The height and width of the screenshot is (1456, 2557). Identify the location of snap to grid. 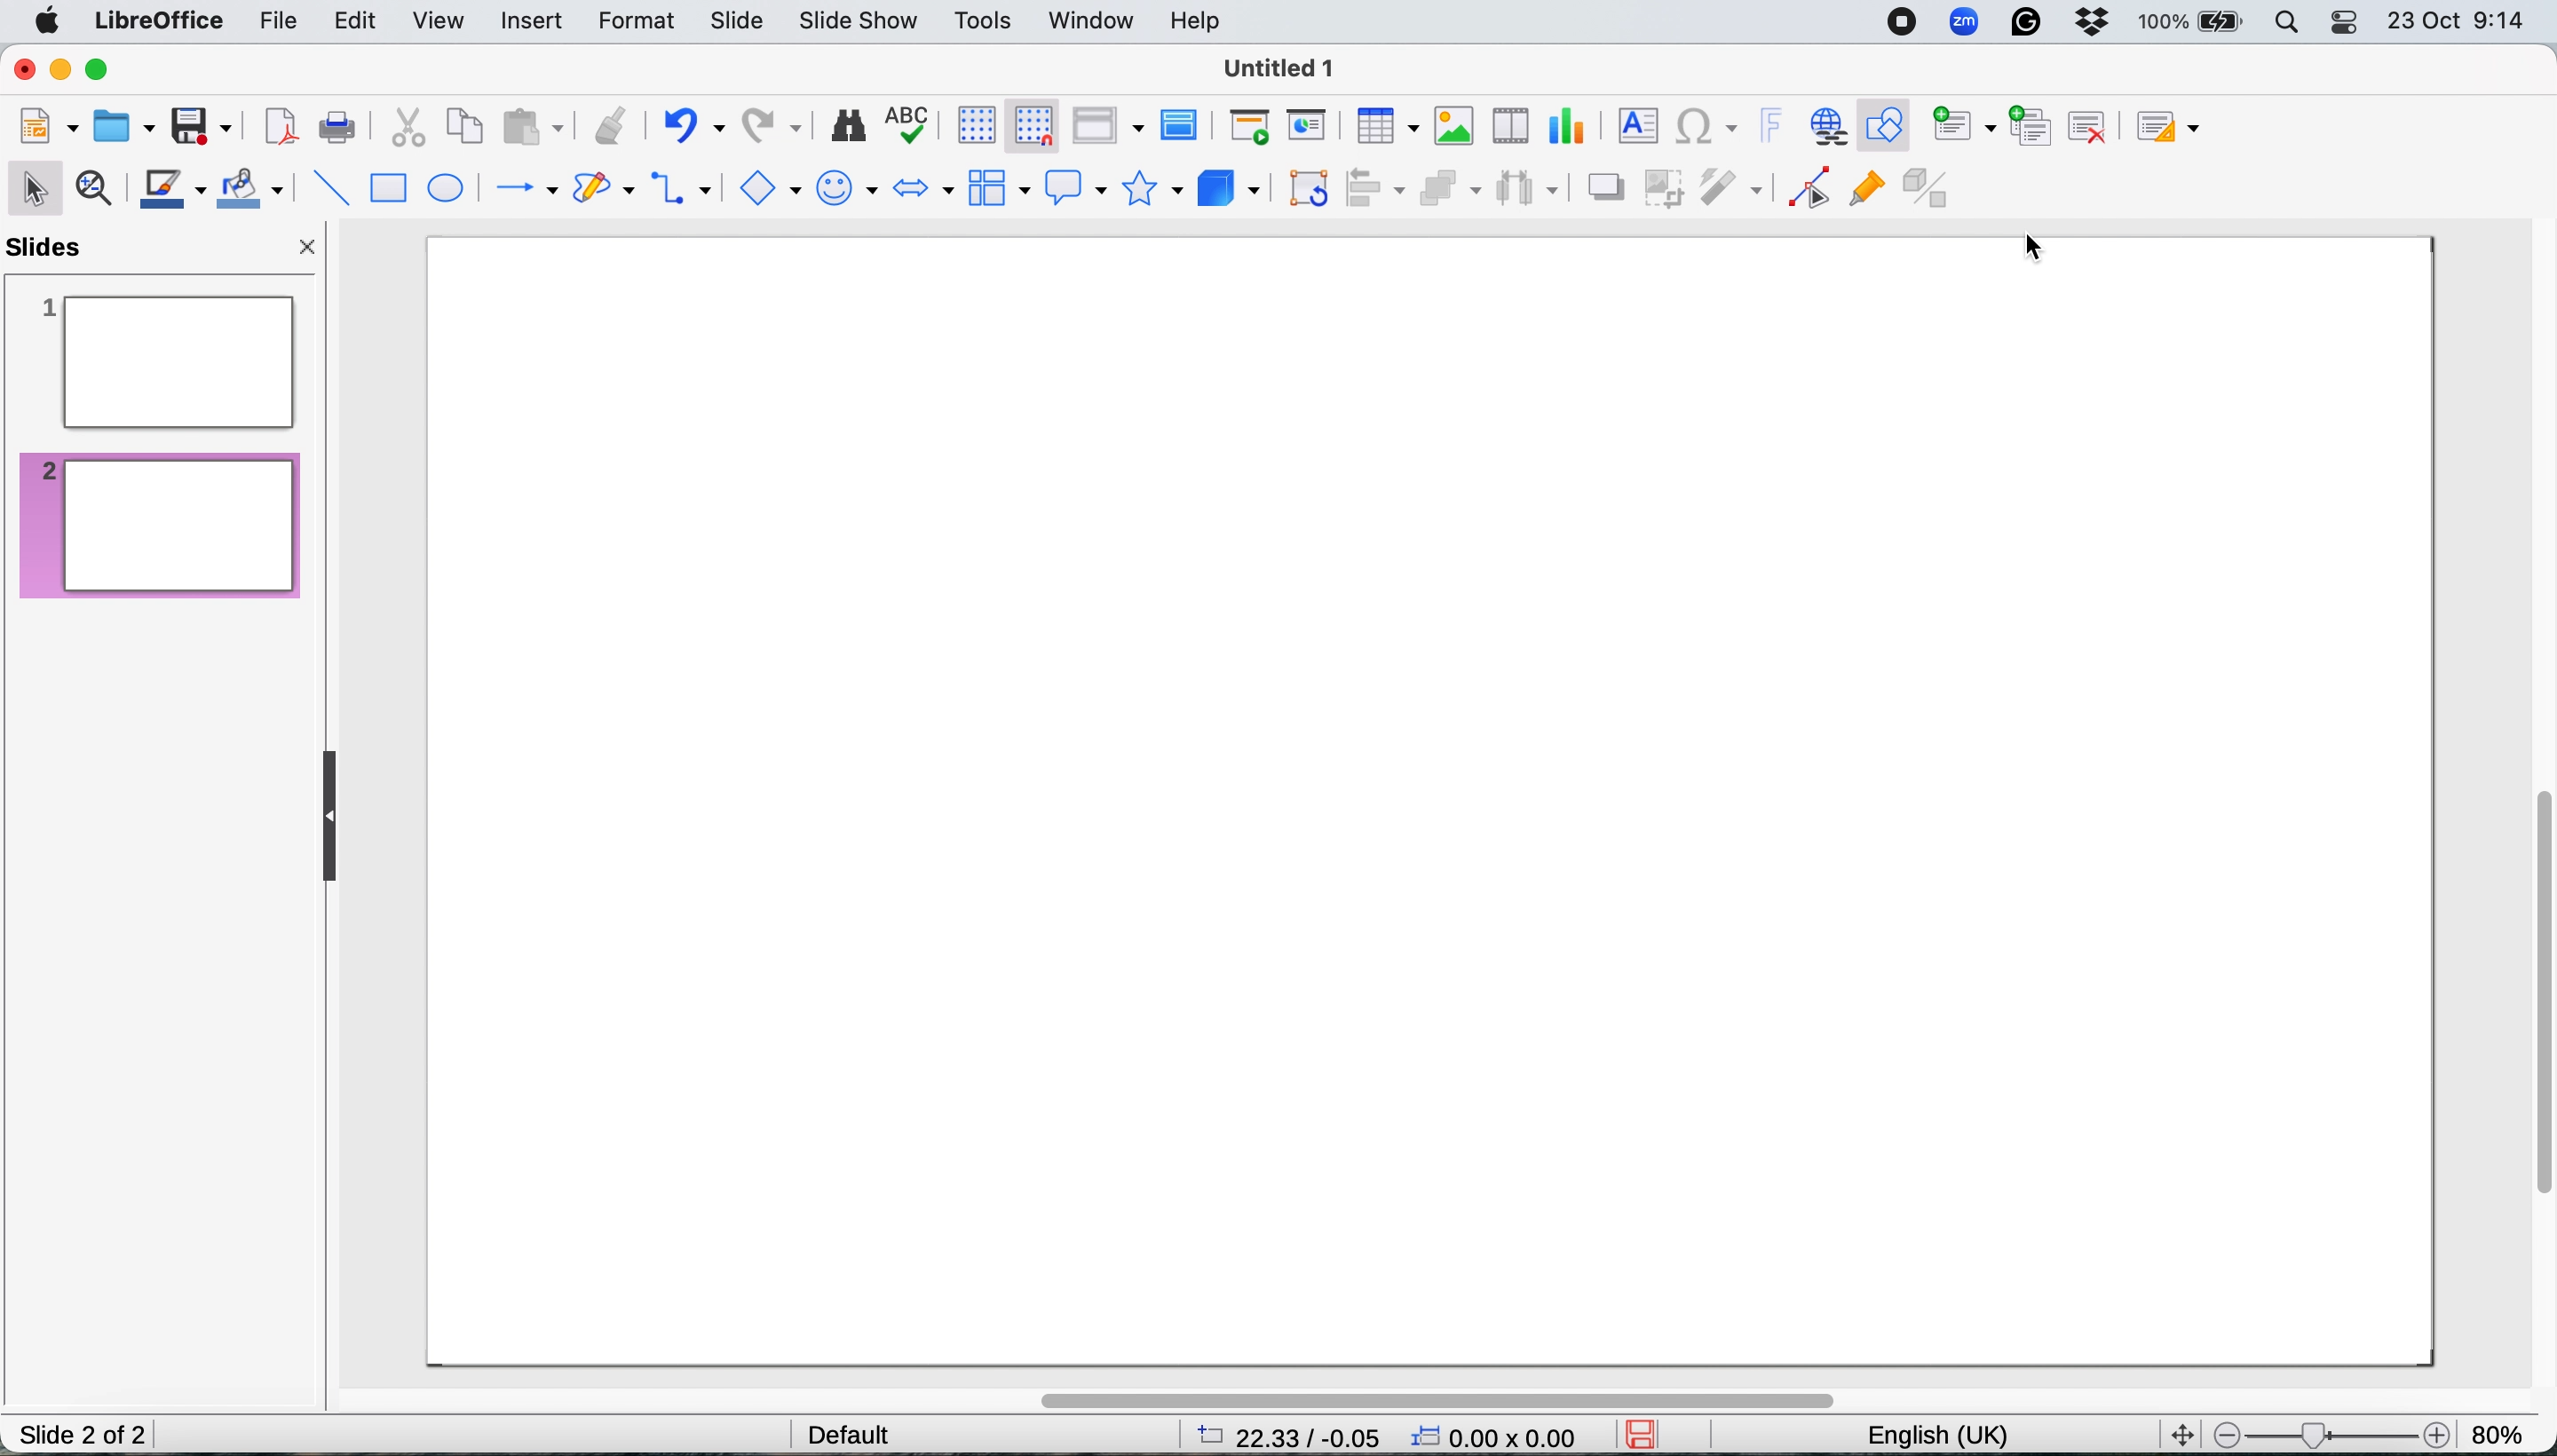
(1036, 128).